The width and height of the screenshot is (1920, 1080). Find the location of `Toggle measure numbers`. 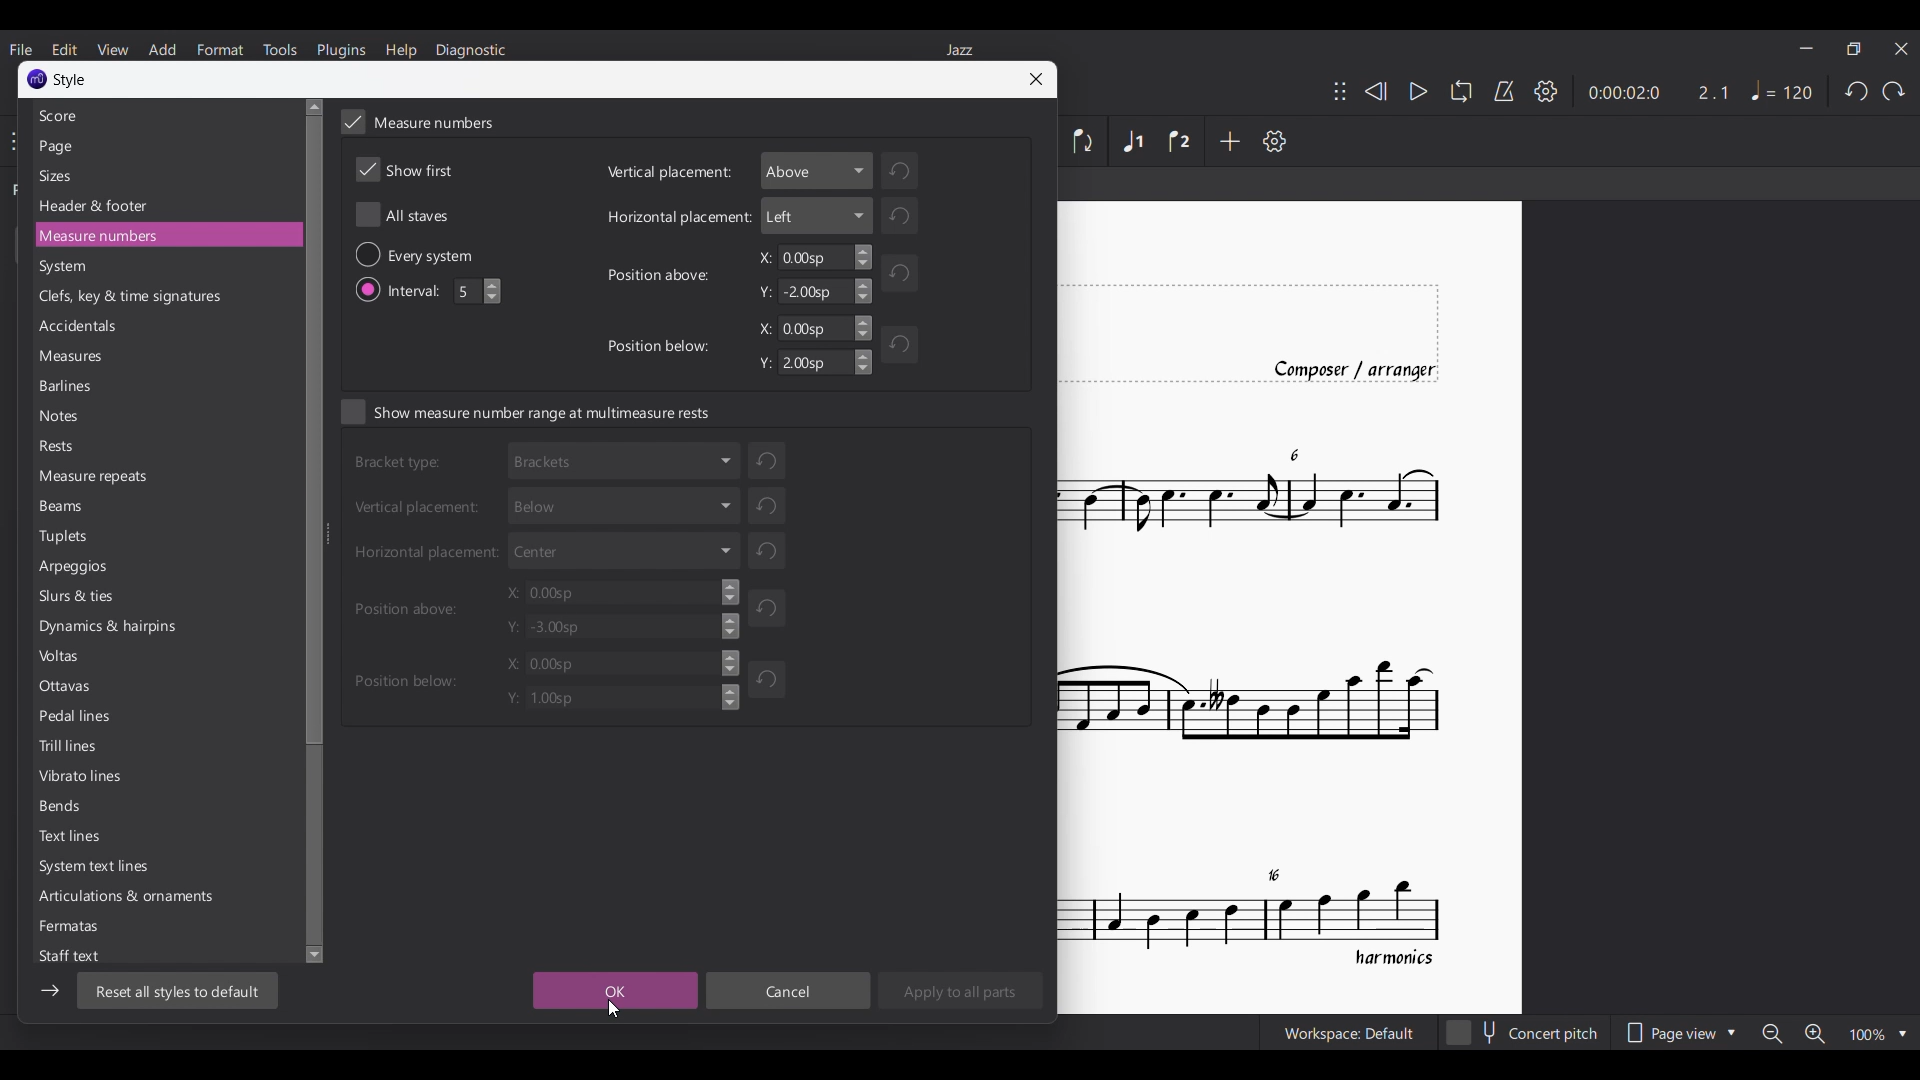

Toggle measure numbers is located at coordinates (417, 121).